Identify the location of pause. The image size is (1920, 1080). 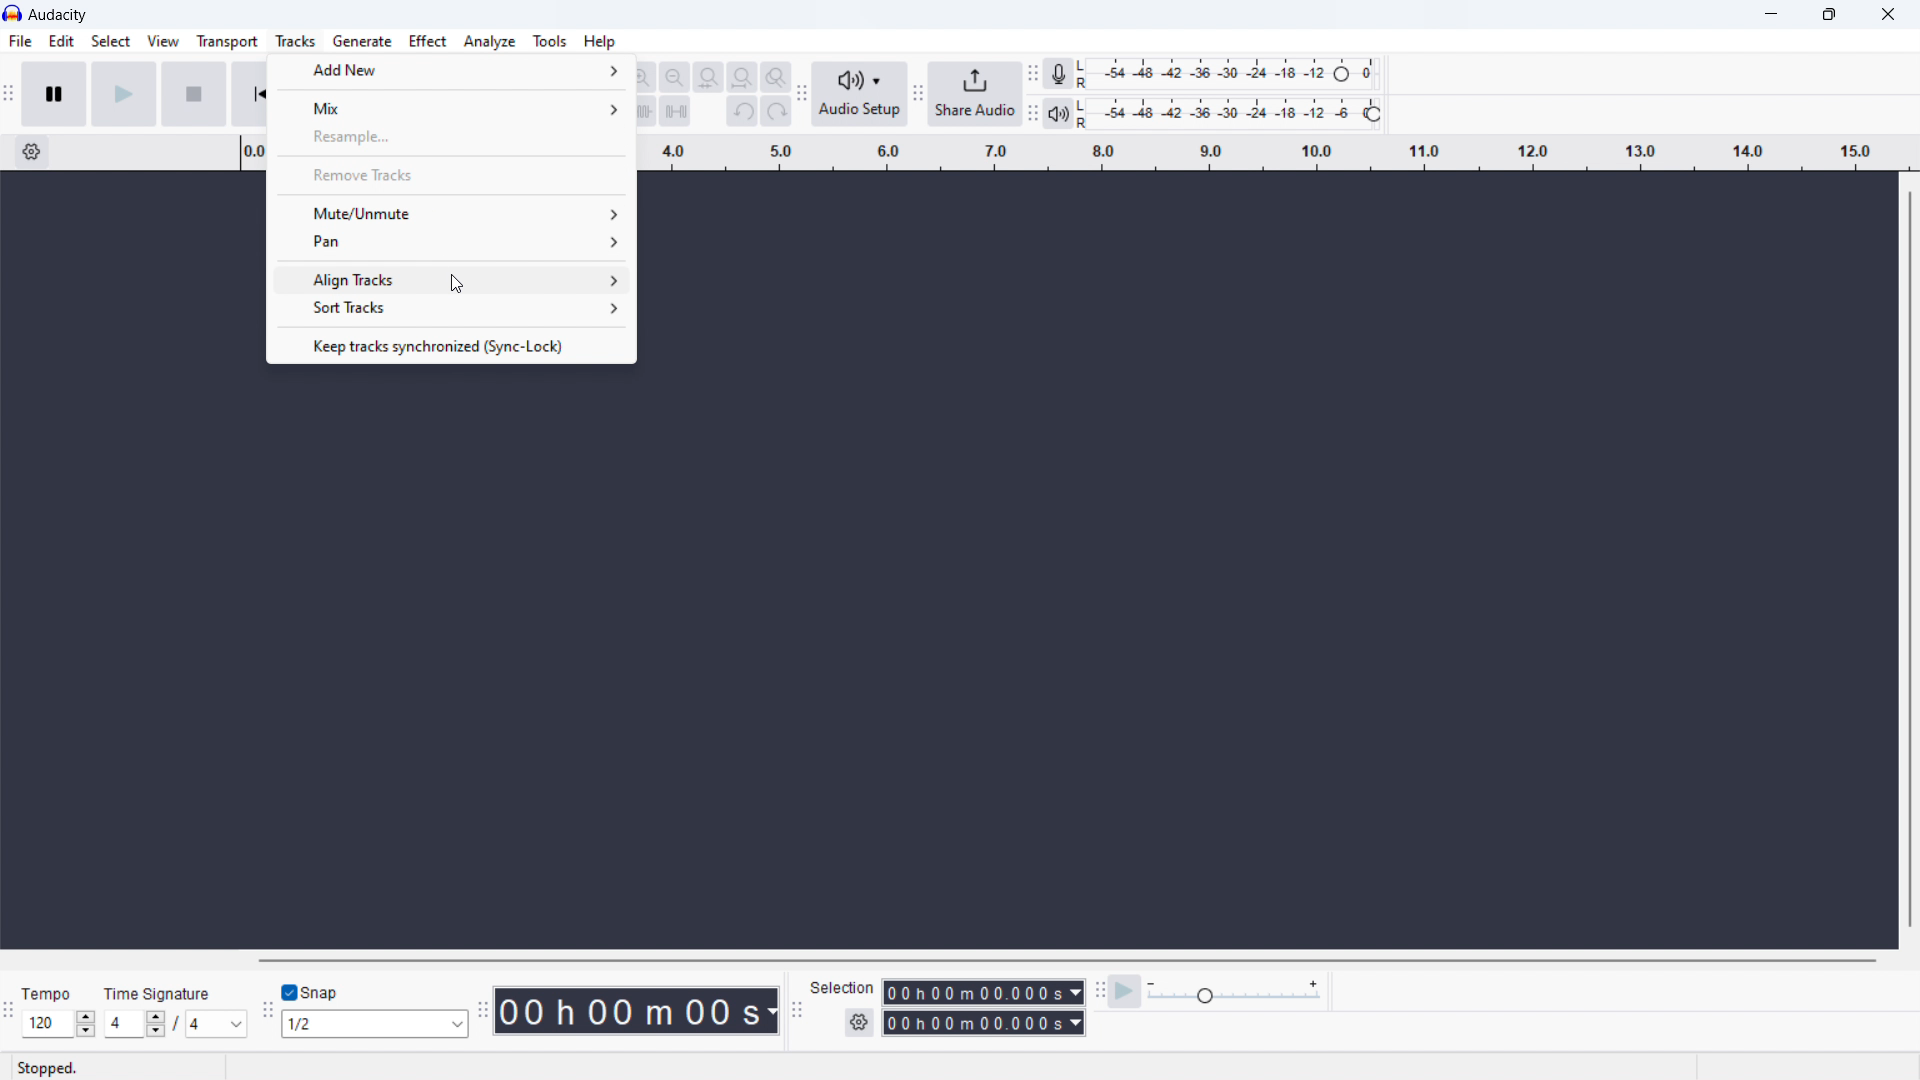
(53, 93).